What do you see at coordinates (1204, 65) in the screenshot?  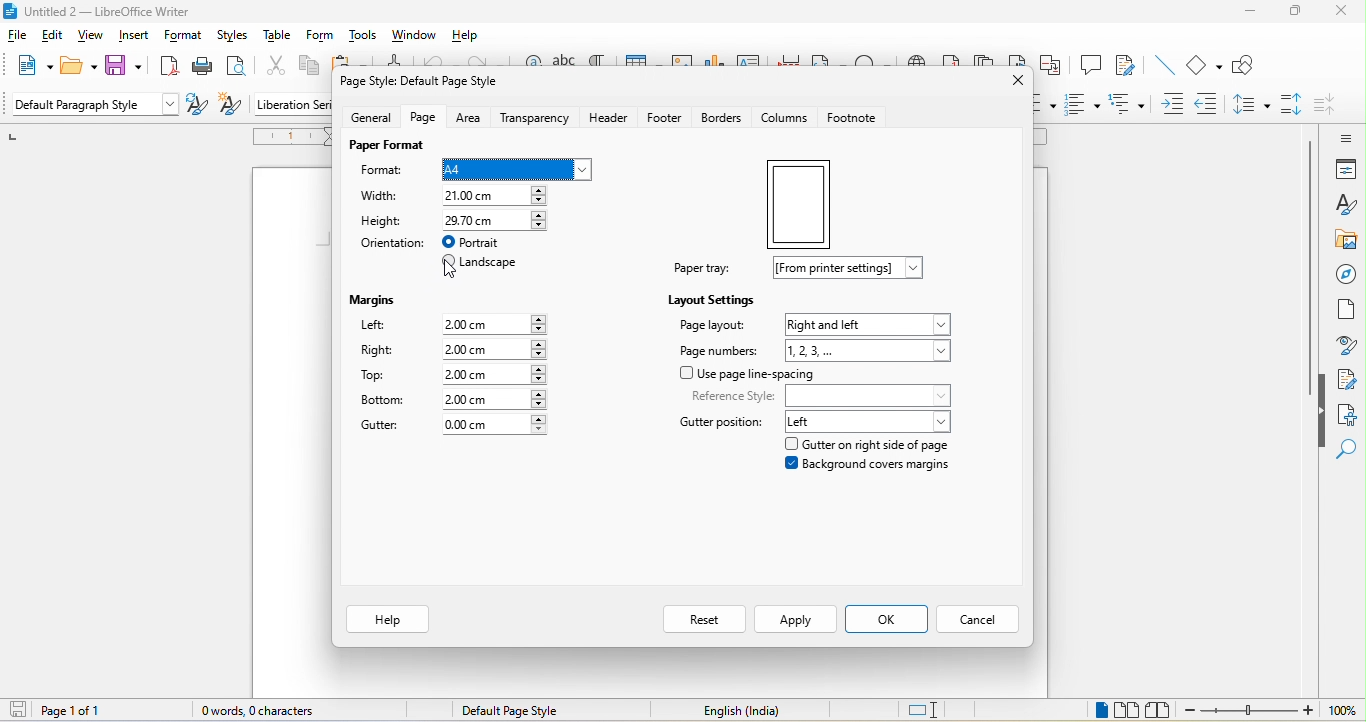 I see `basic shapes` at bounding box center [1204, 65].